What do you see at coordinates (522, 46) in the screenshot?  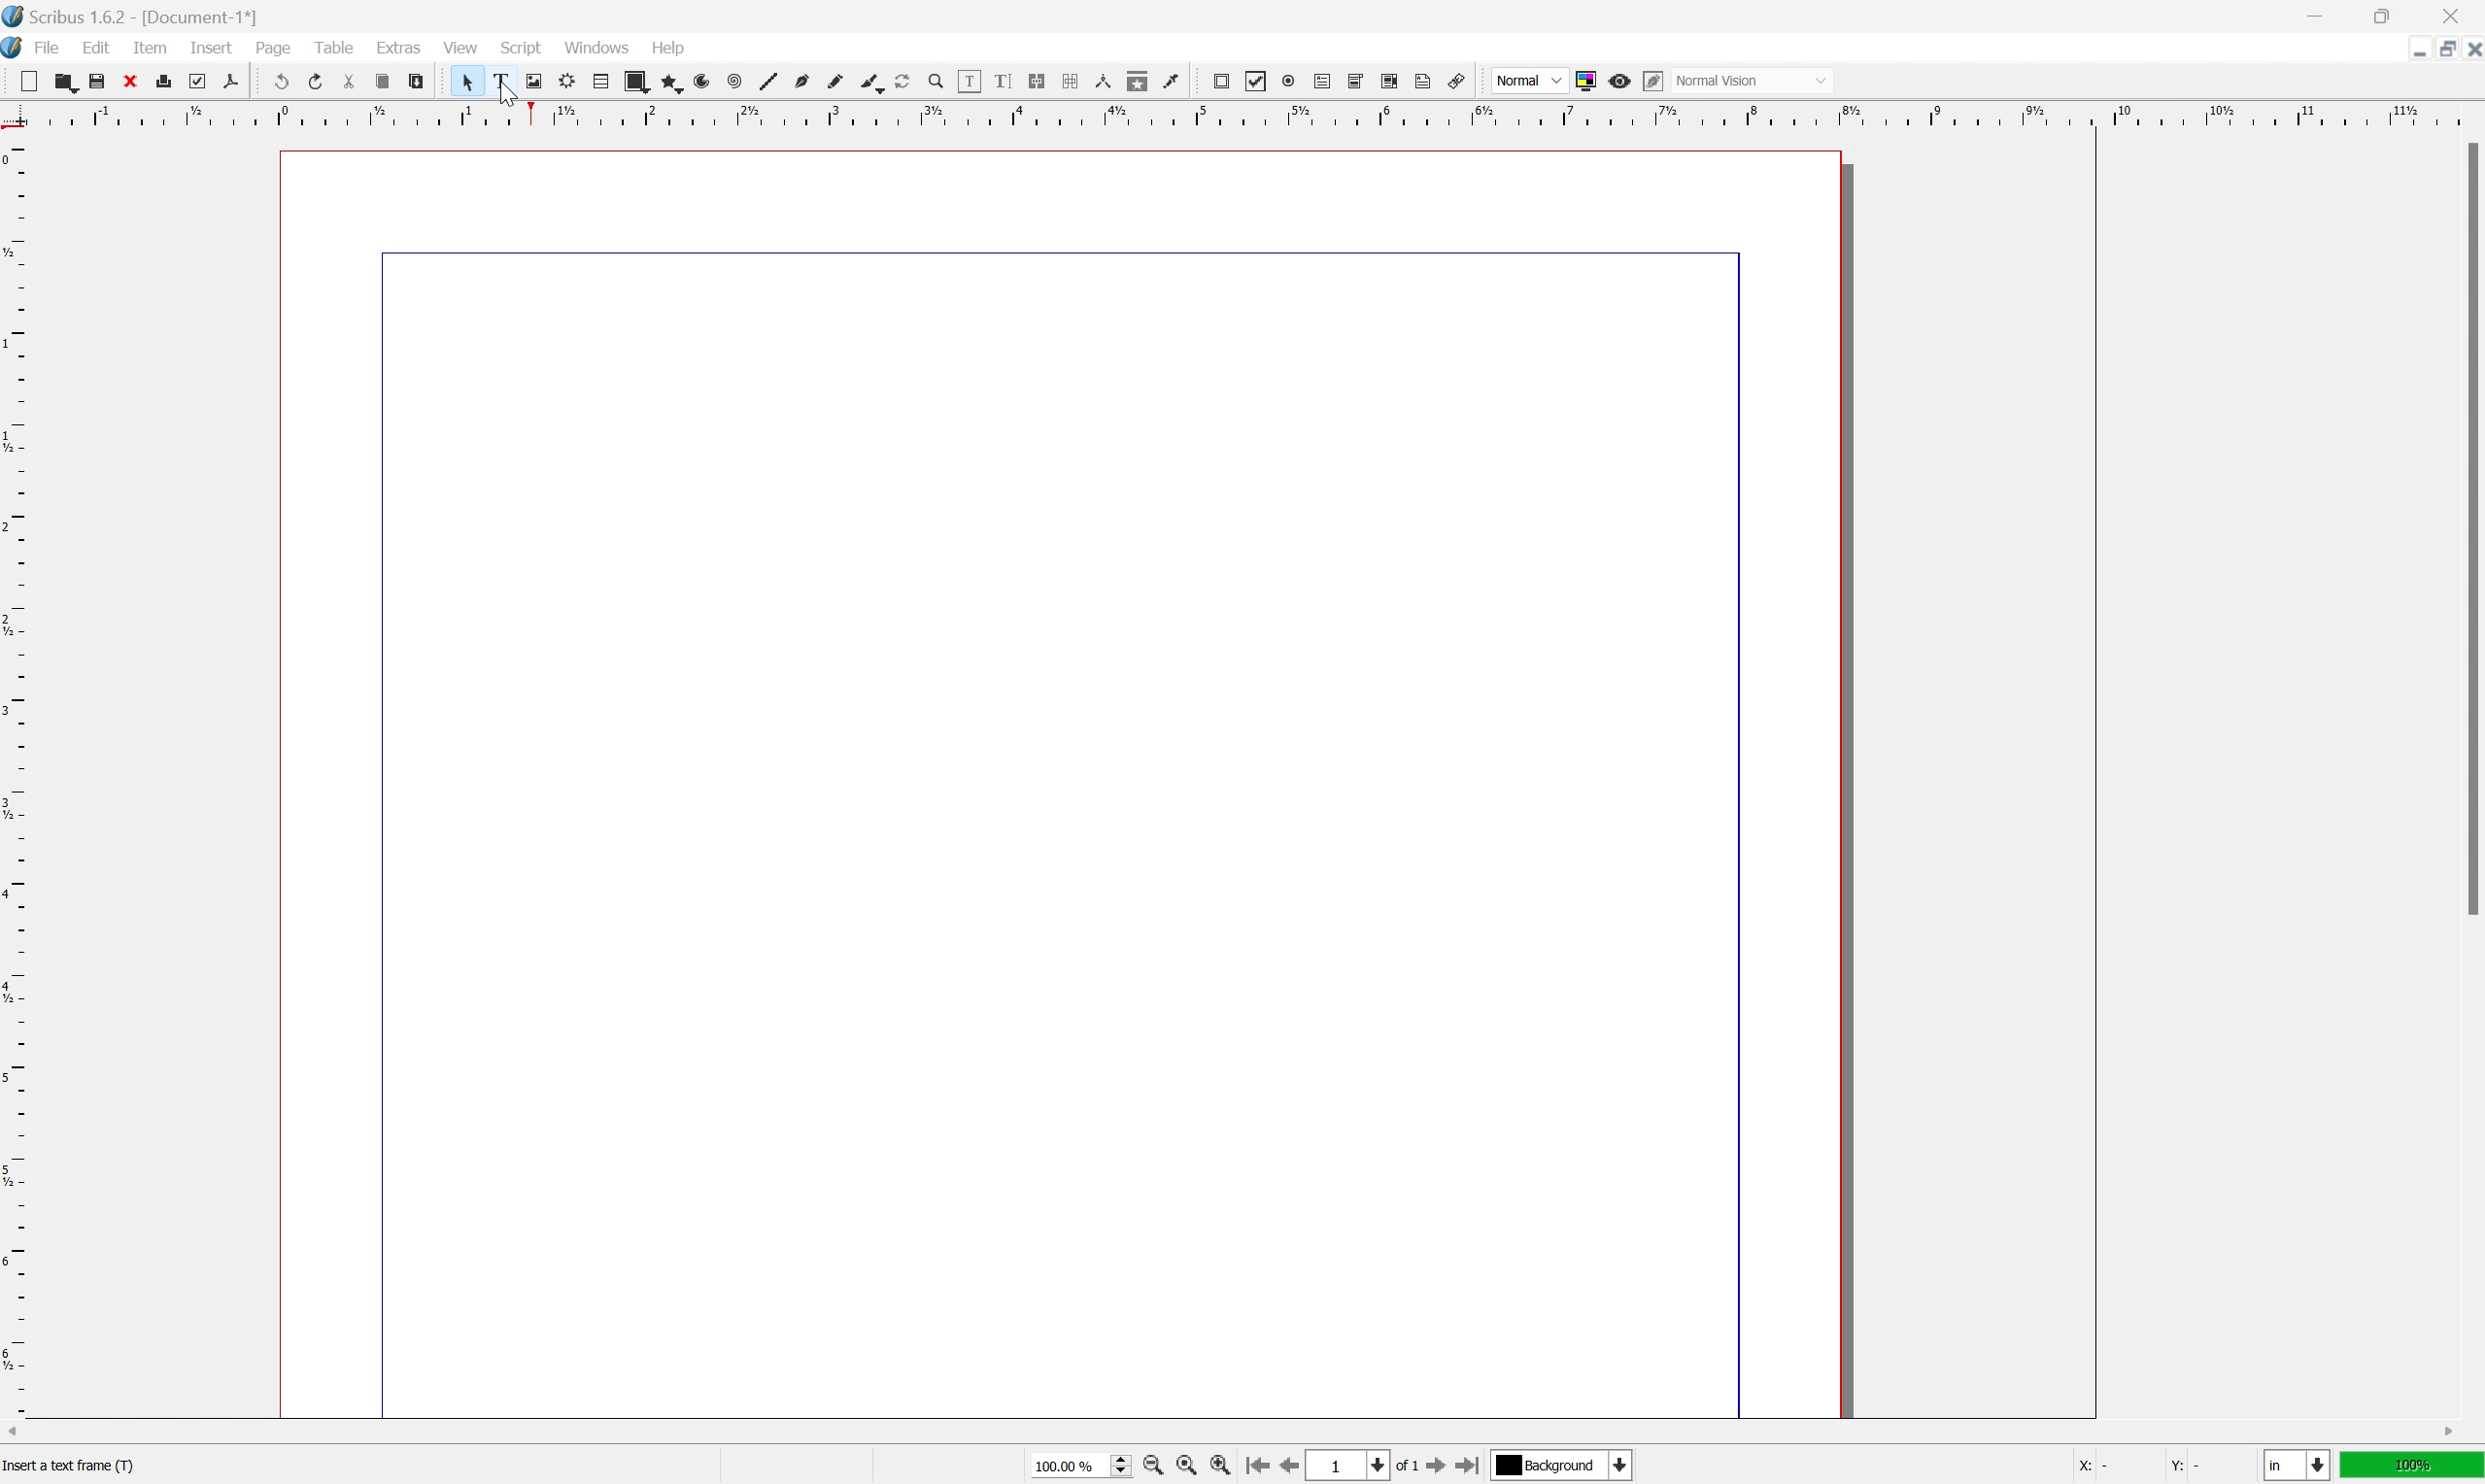 I see `script` at bounding box center [522, 46].